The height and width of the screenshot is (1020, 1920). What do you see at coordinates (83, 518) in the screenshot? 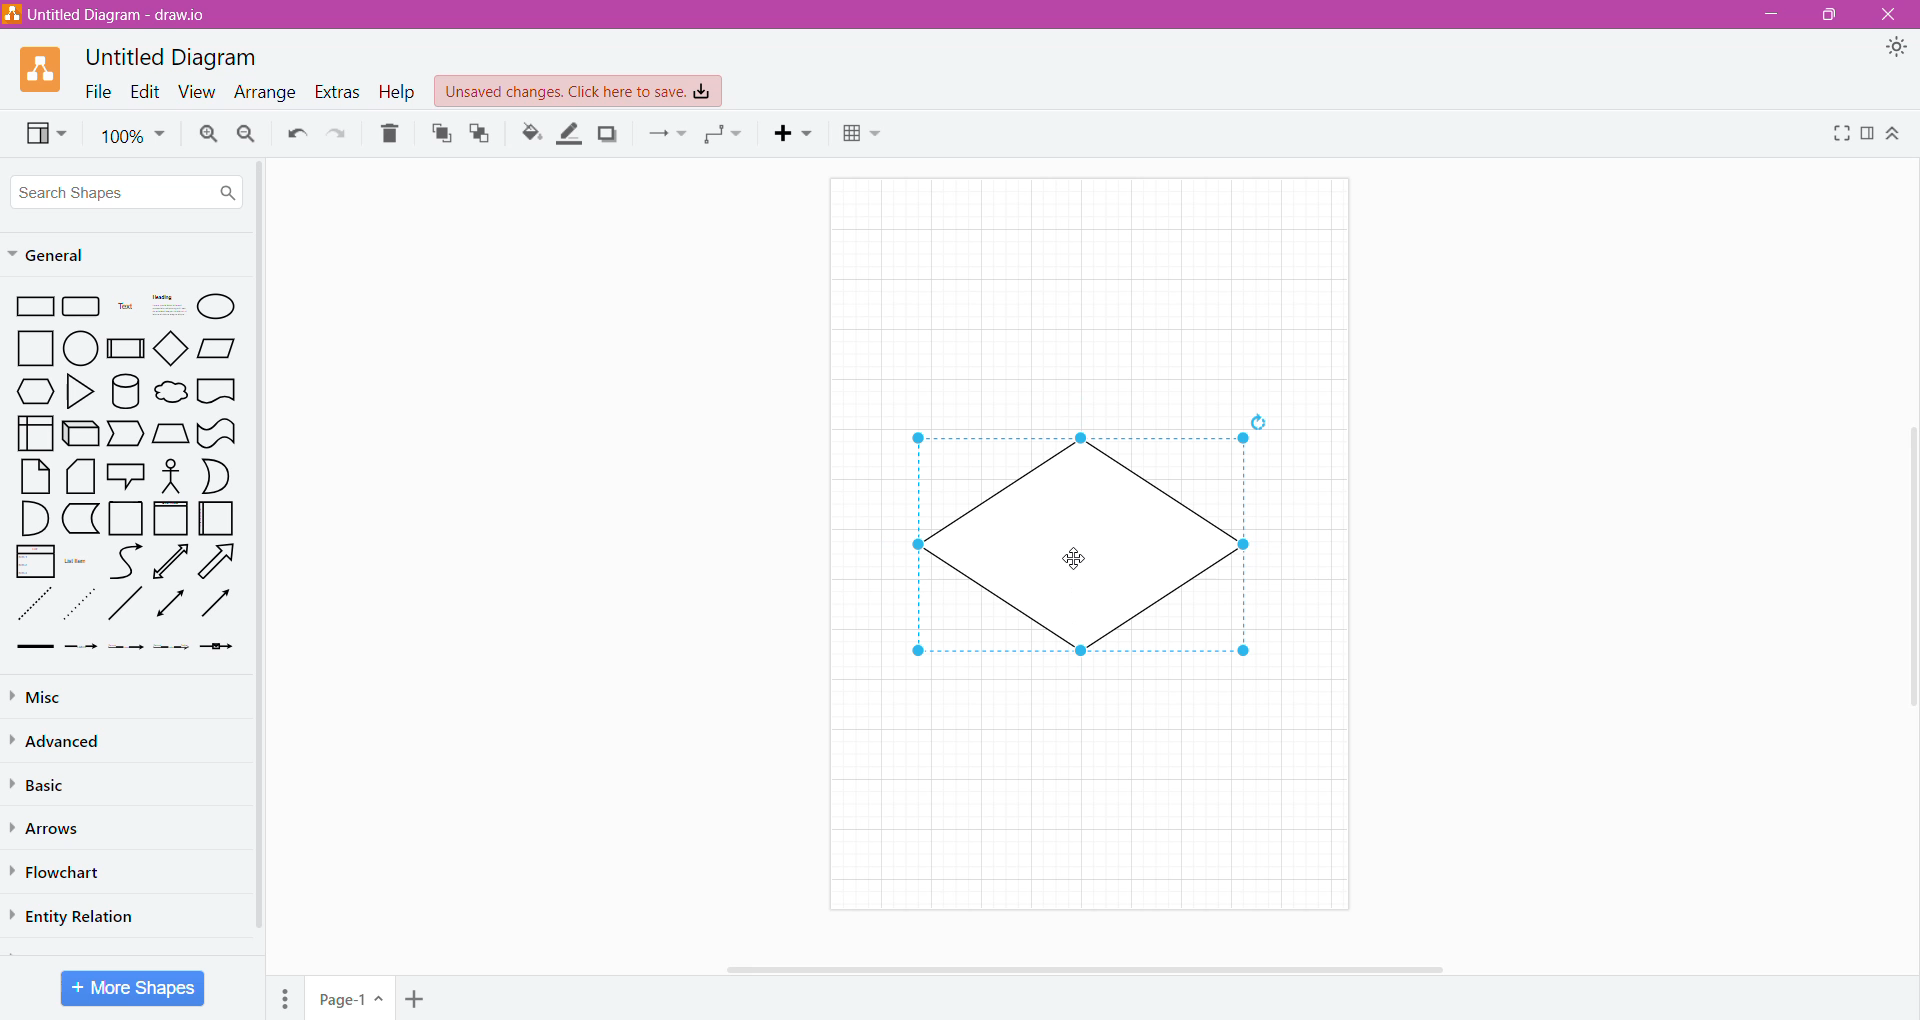
I see `Data Storage` at bounding box center [83, 518].